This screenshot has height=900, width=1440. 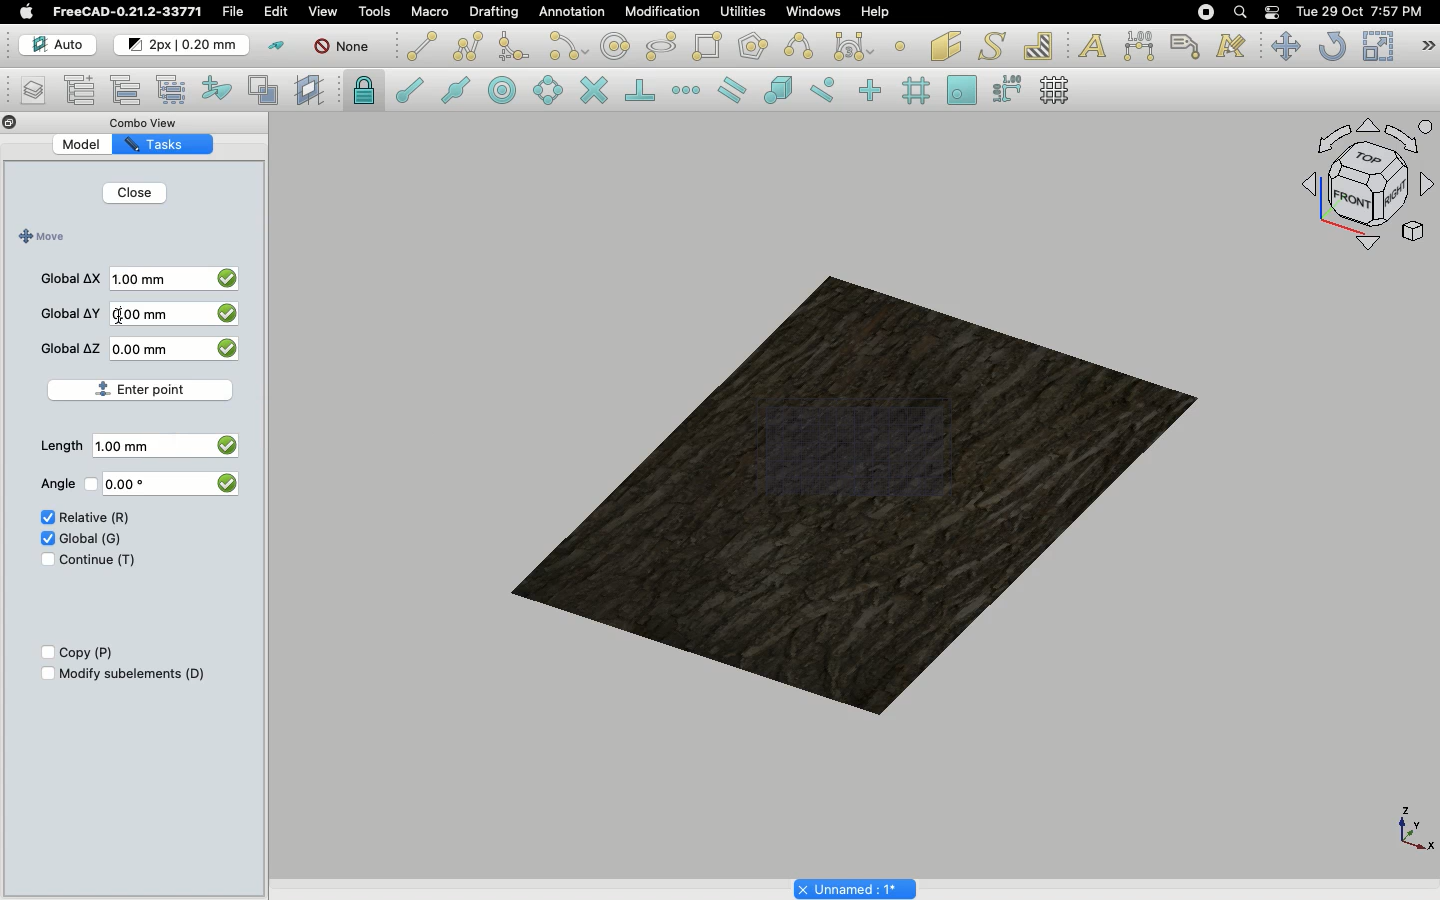 What do you see at coordinates (457, 93) in the screenshot?
I see `Snap midpoint` at bounding box center [457, 93].